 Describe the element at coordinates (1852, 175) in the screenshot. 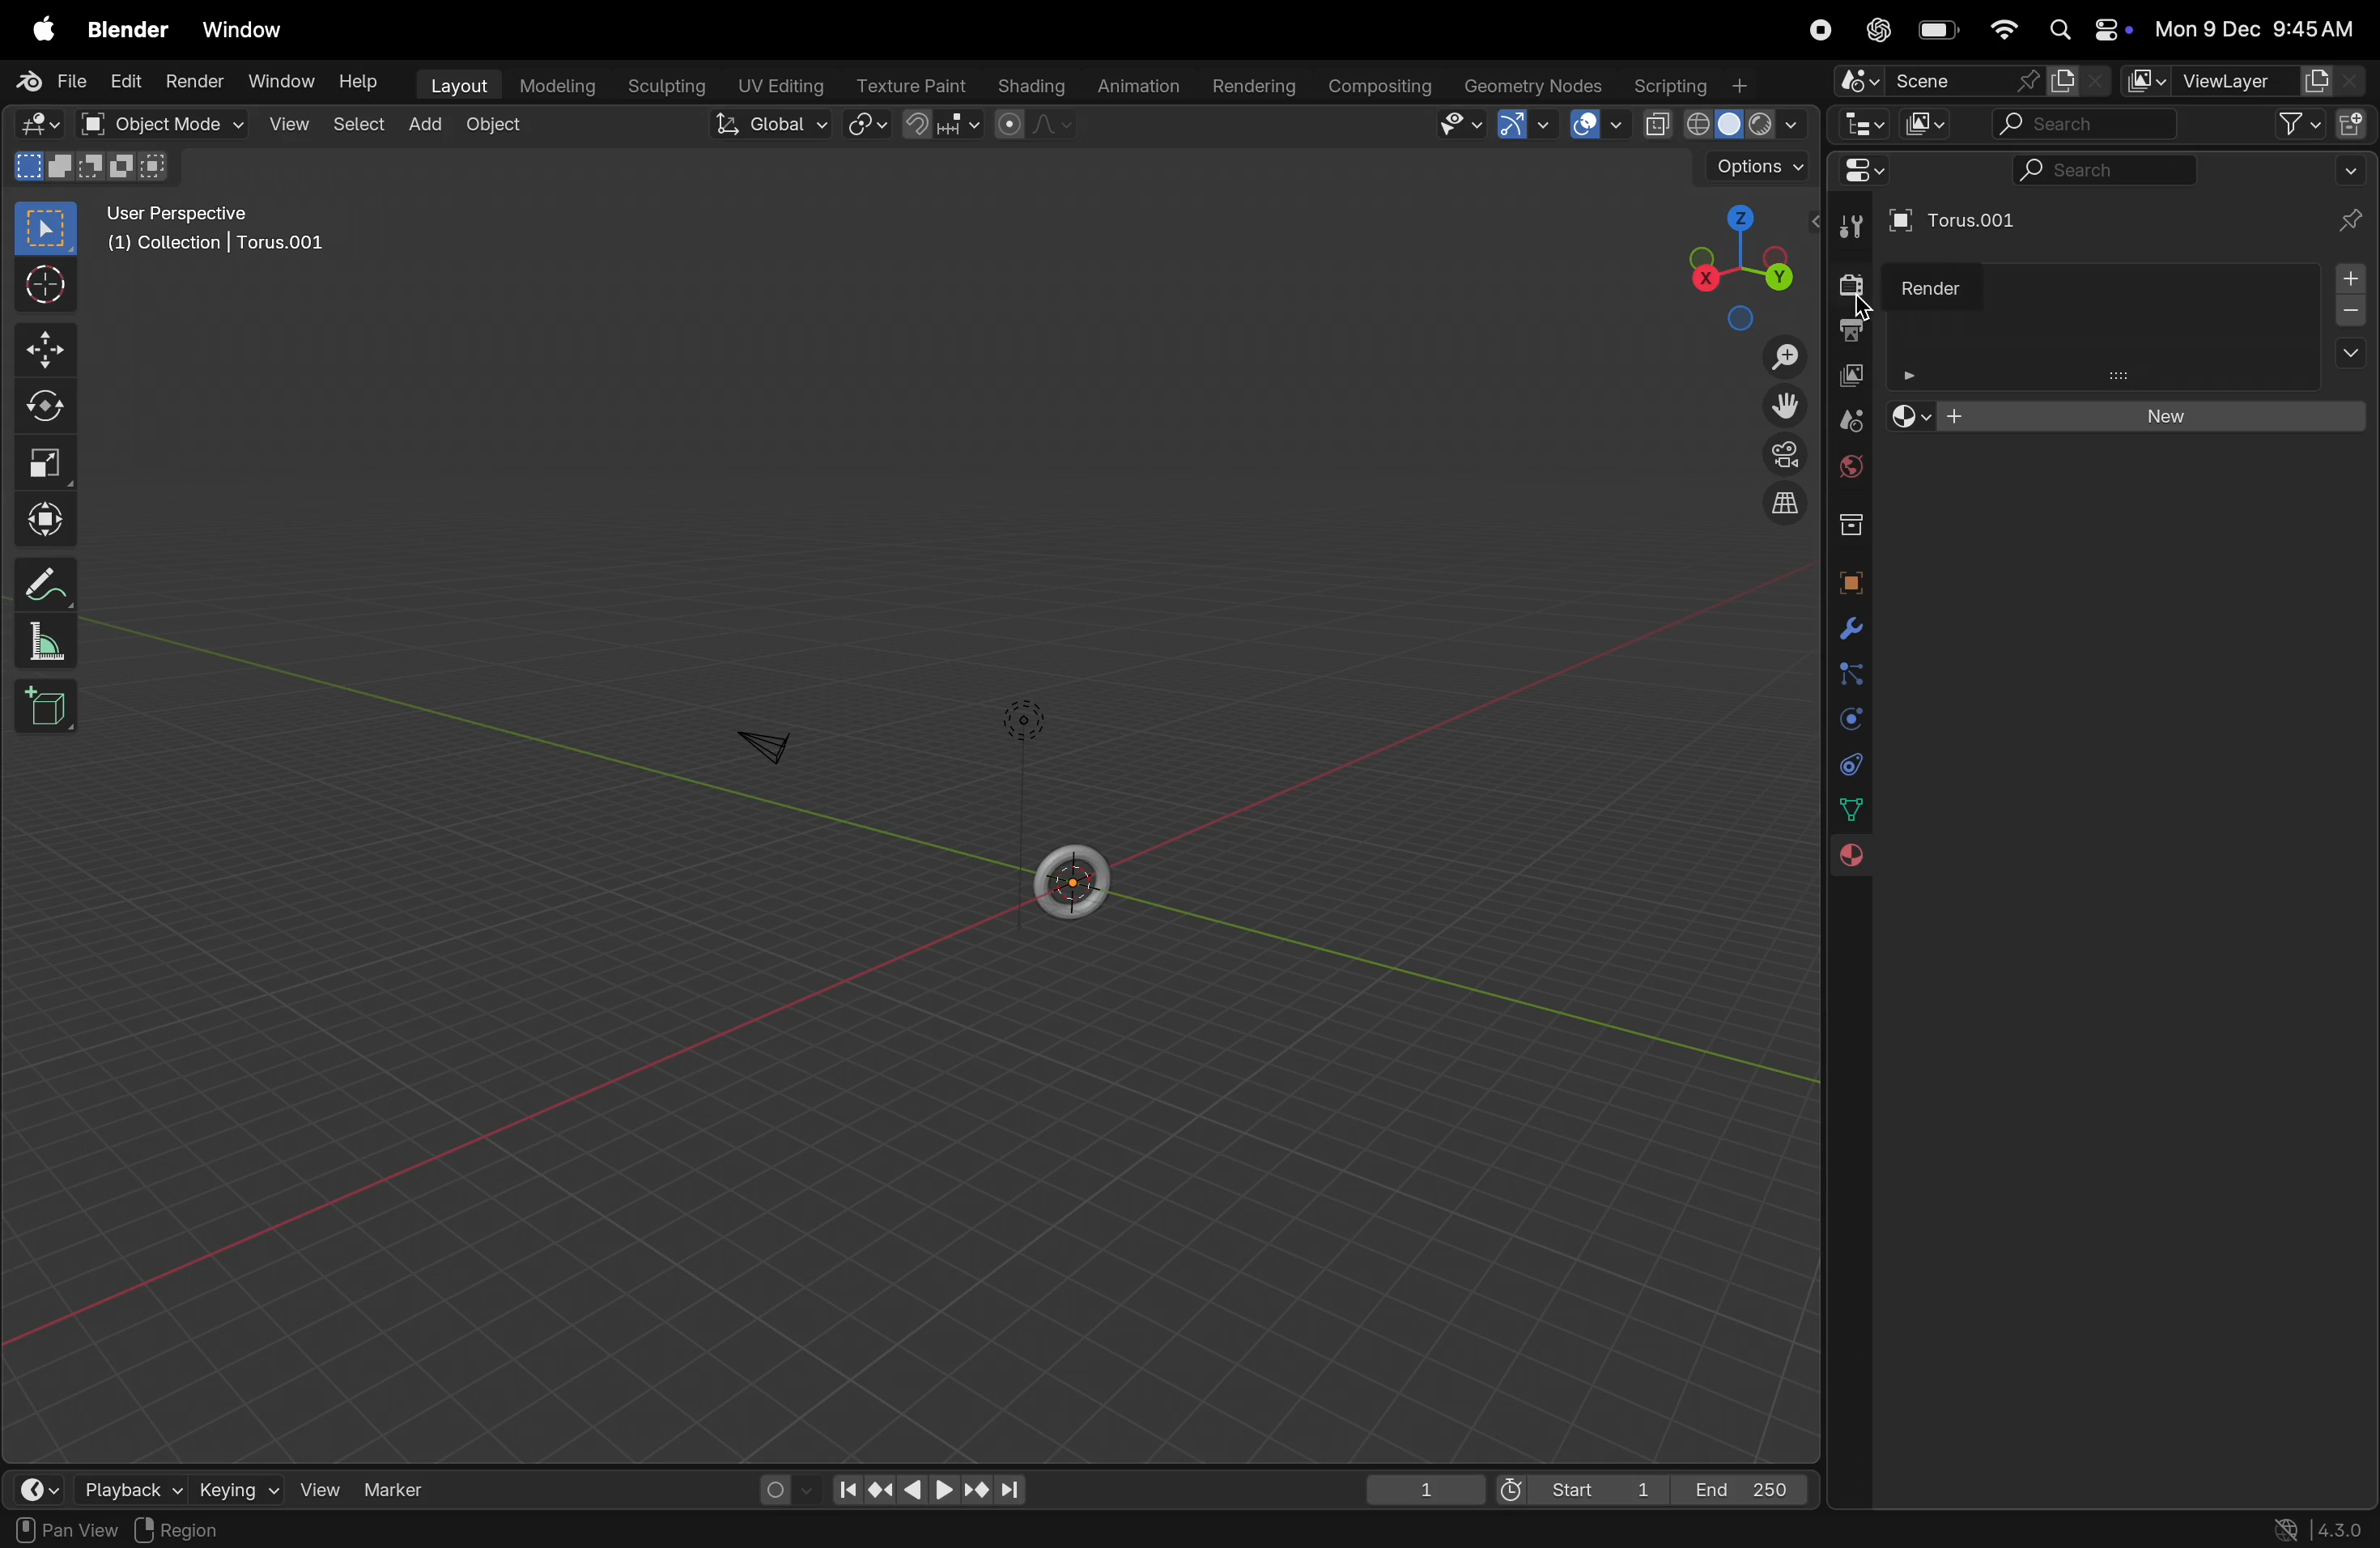

I see `editor type` at that location.